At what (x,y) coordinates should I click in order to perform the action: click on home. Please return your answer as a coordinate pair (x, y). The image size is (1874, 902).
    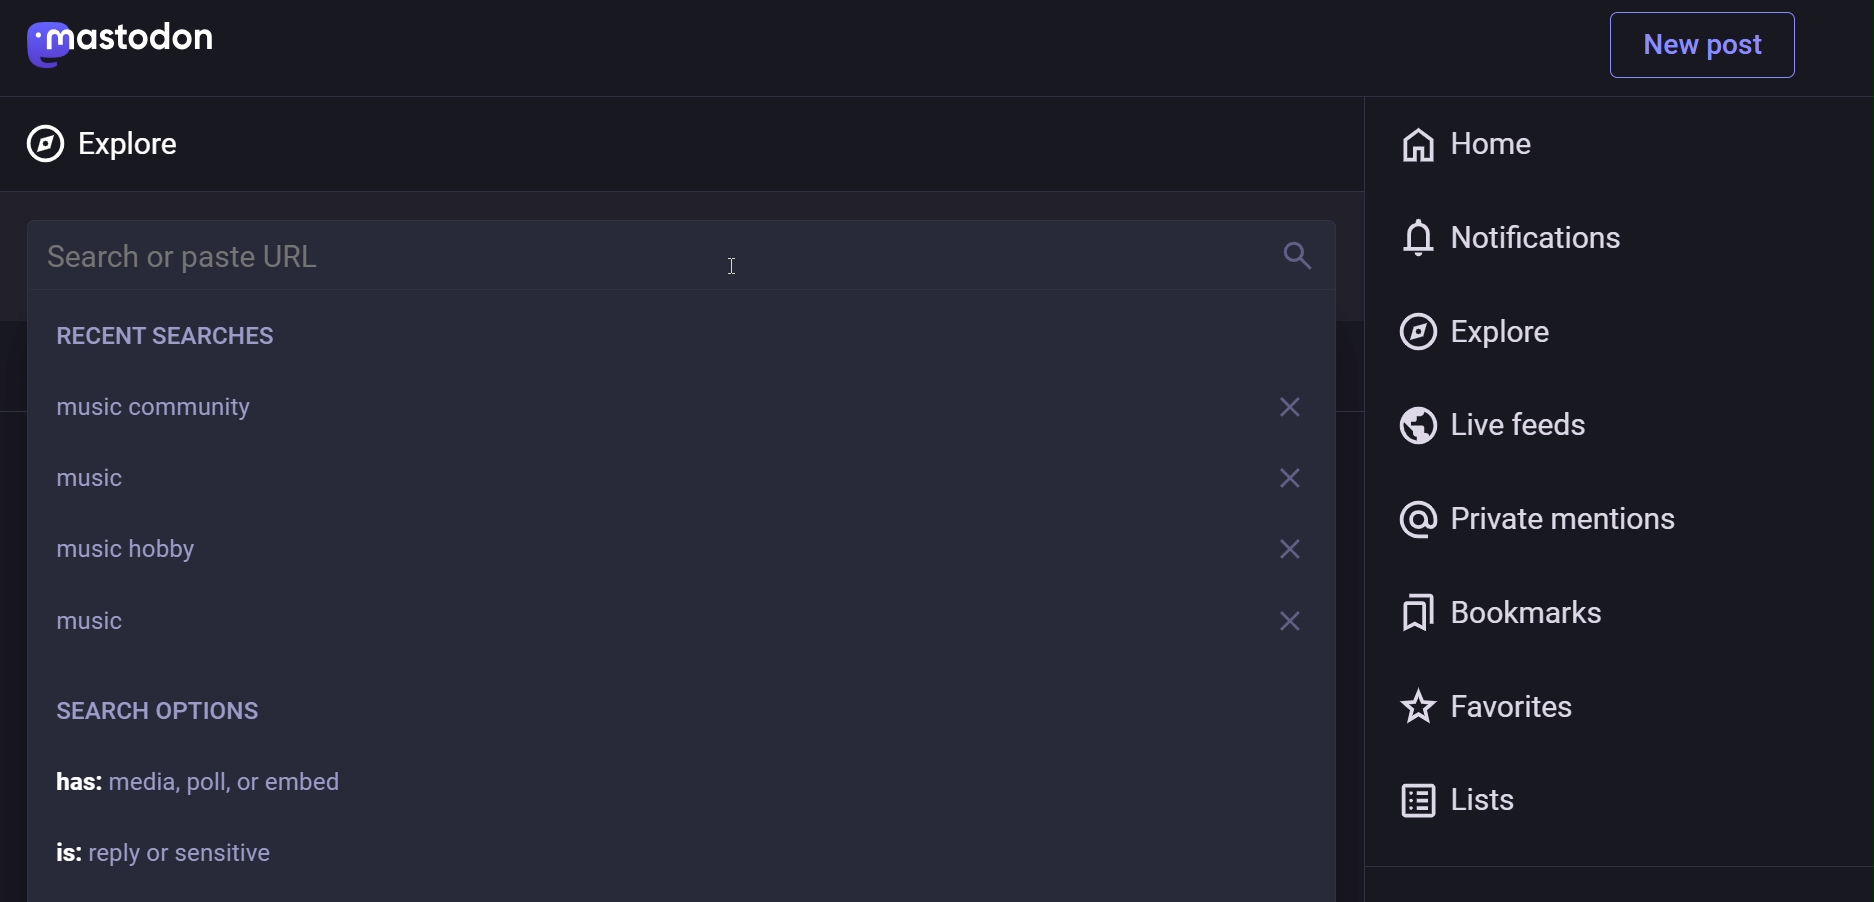
    Looking at the image, I should click on (1465, 146).